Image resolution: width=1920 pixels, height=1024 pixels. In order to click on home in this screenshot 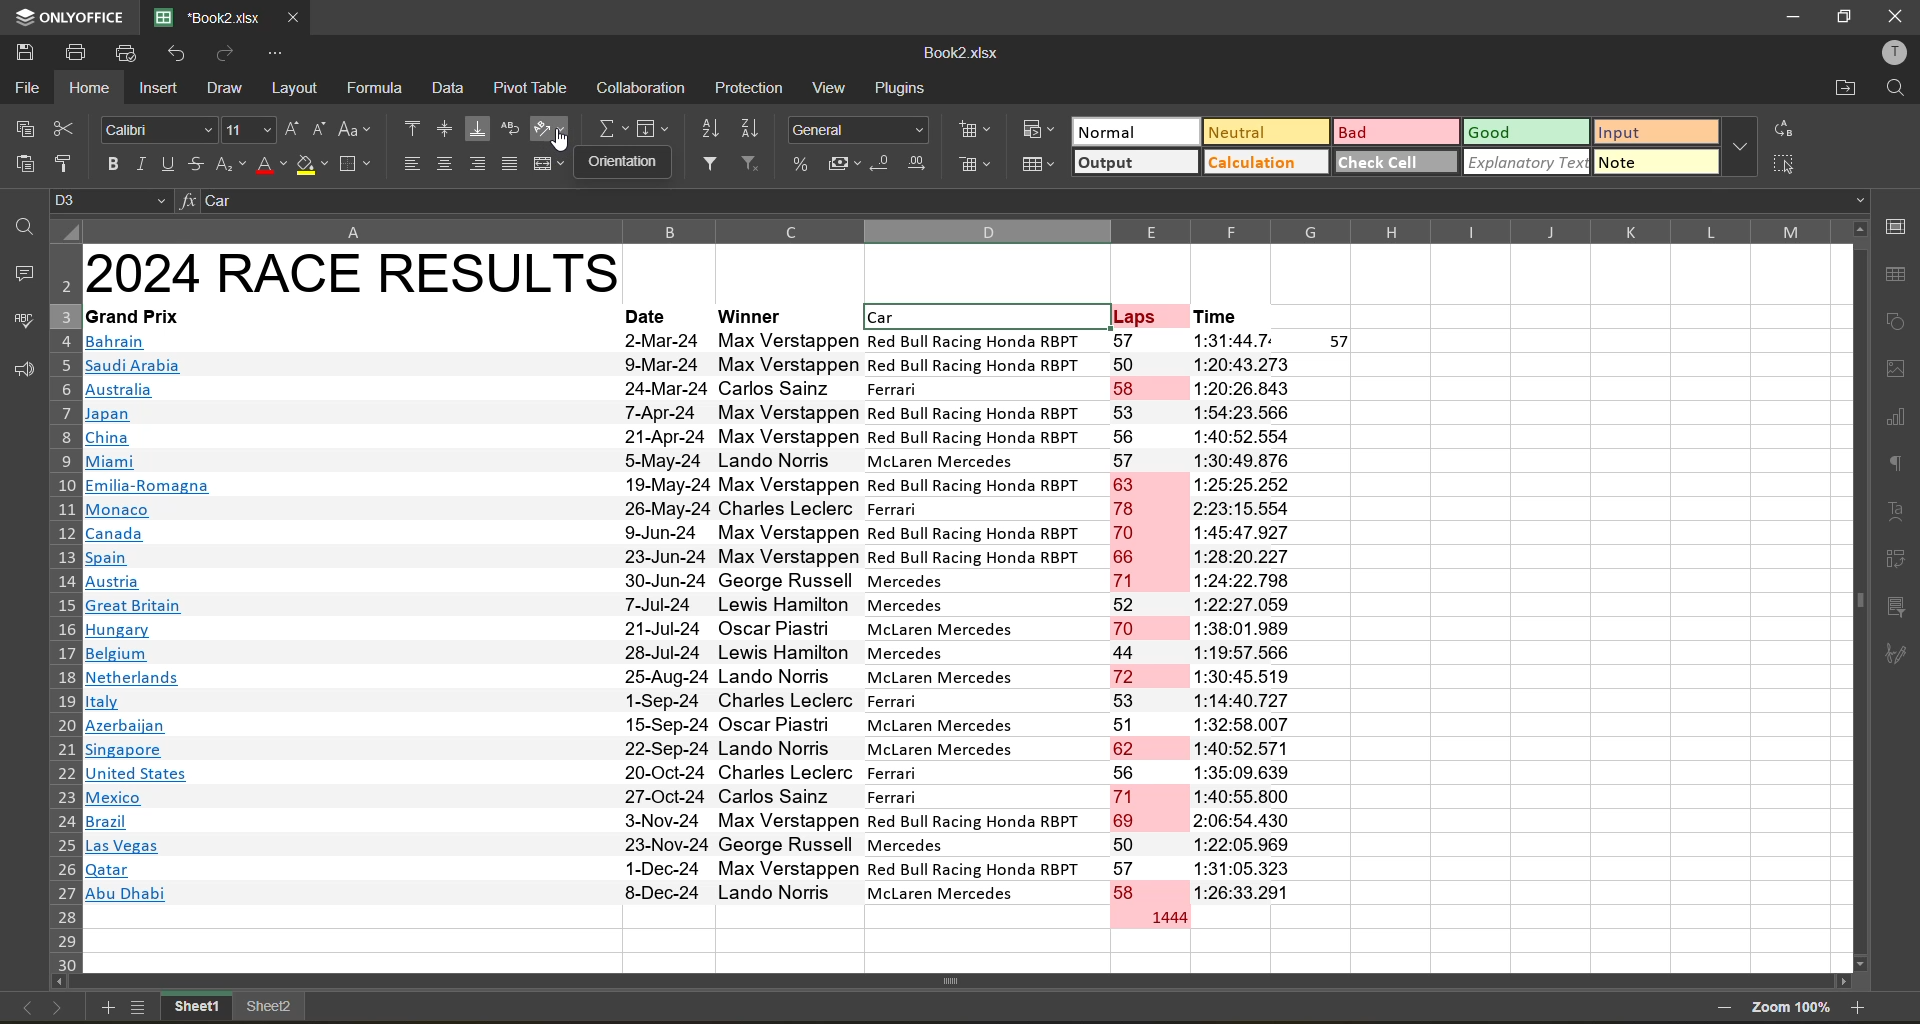, I will do `click(89, 88)`.